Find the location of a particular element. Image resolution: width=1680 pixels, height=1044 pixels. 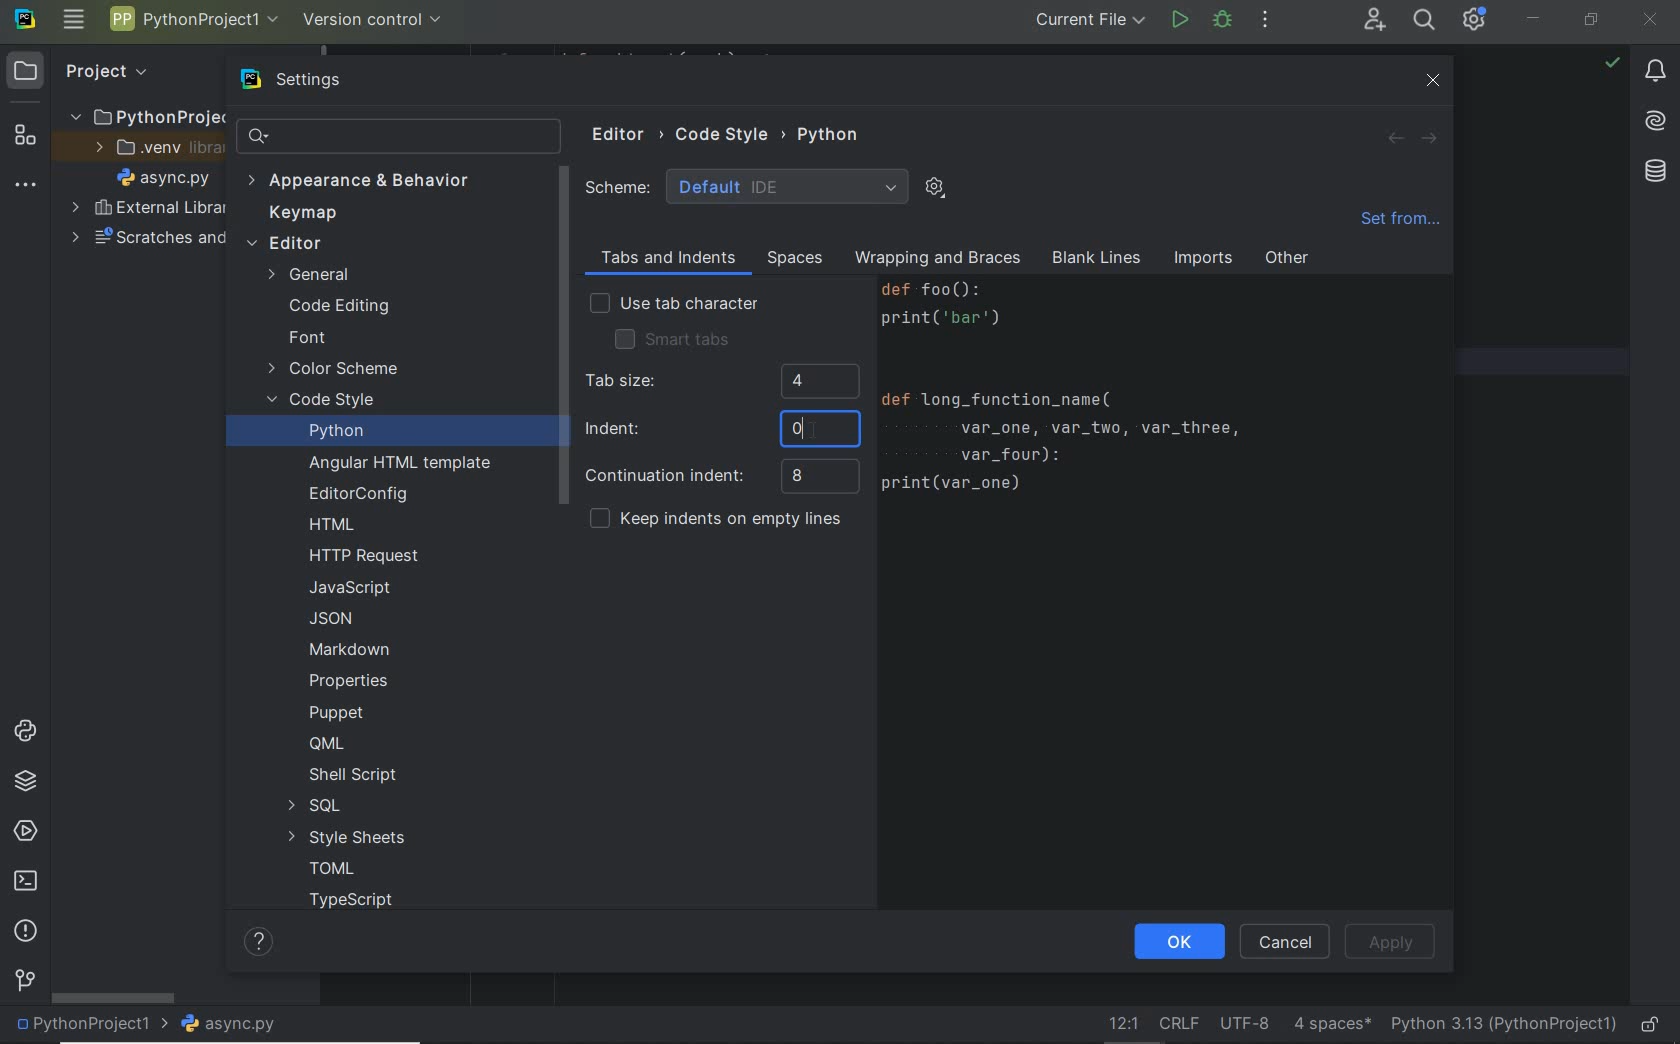

wrapping and braces is located at coordinates (935, 260).